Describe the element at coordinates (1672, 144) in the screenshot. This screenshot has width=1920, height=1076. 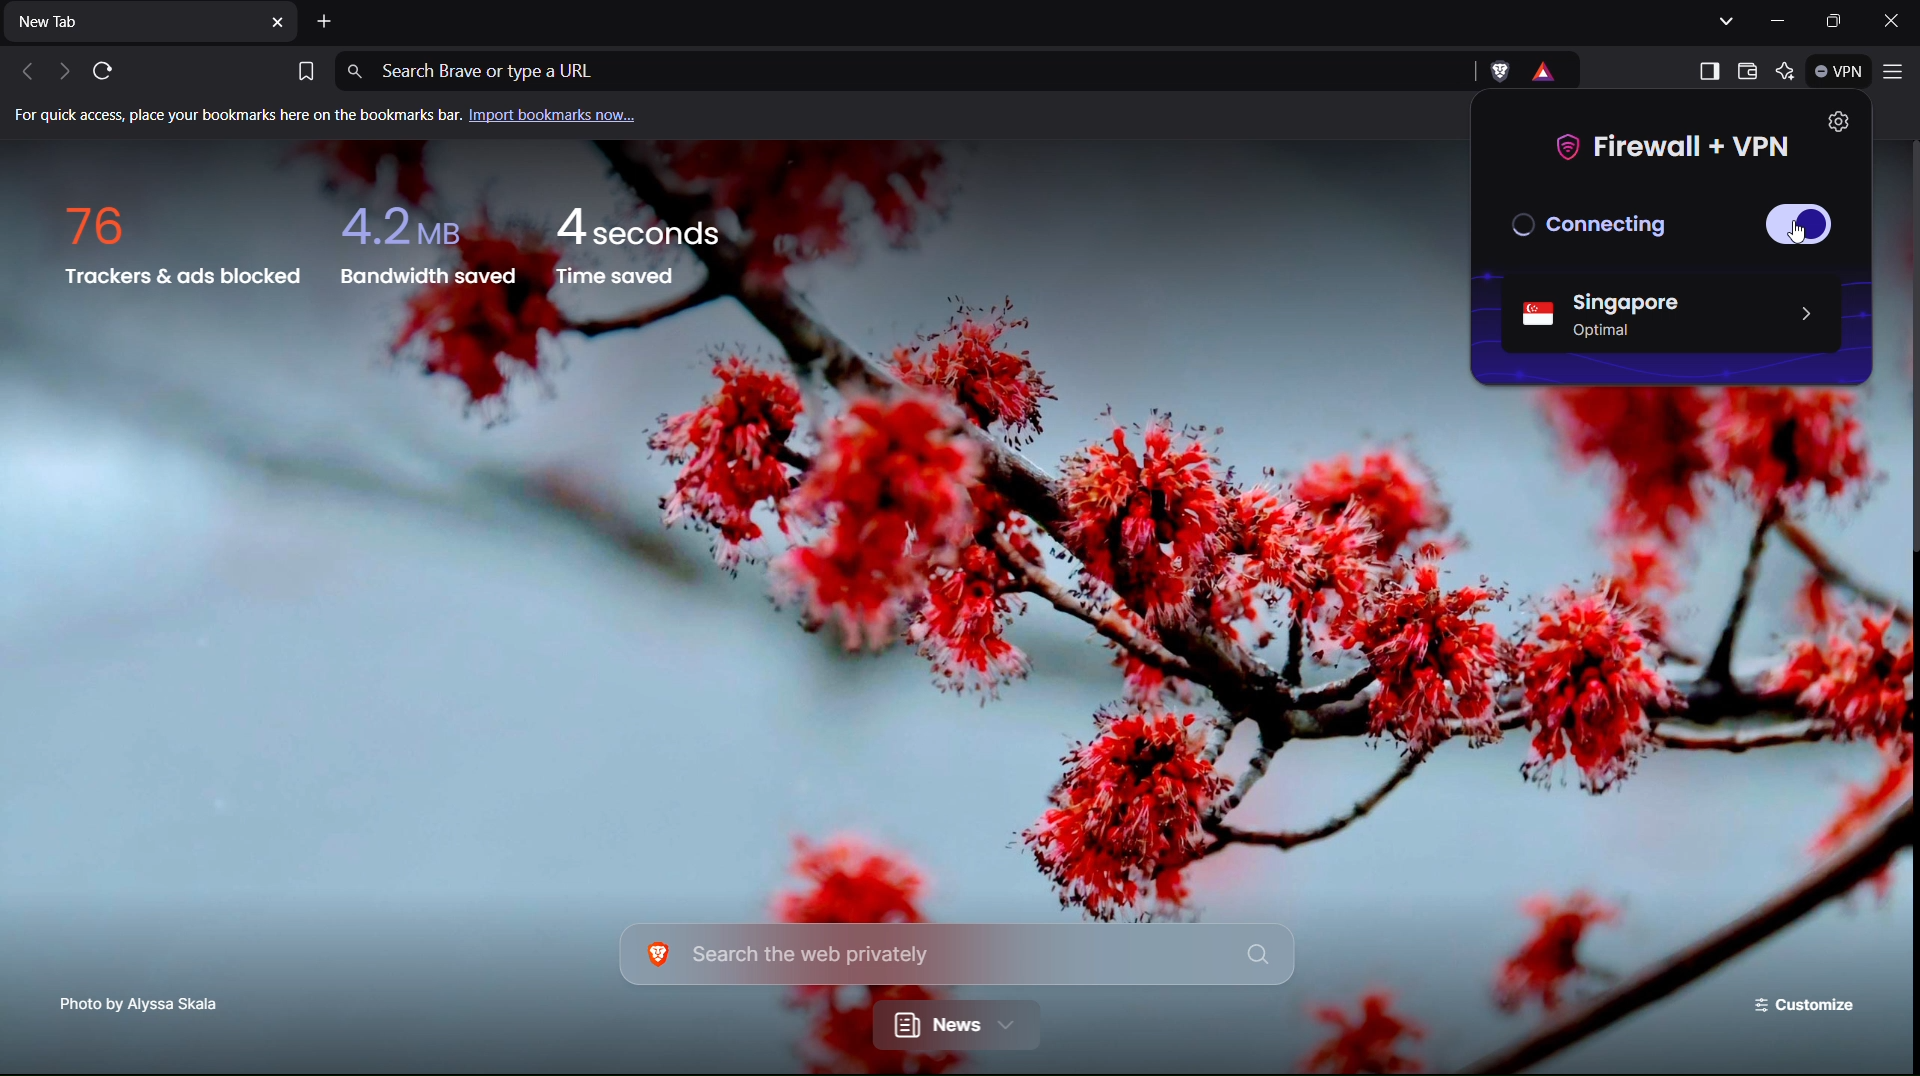
I see `Firewall + VPN` at that location.